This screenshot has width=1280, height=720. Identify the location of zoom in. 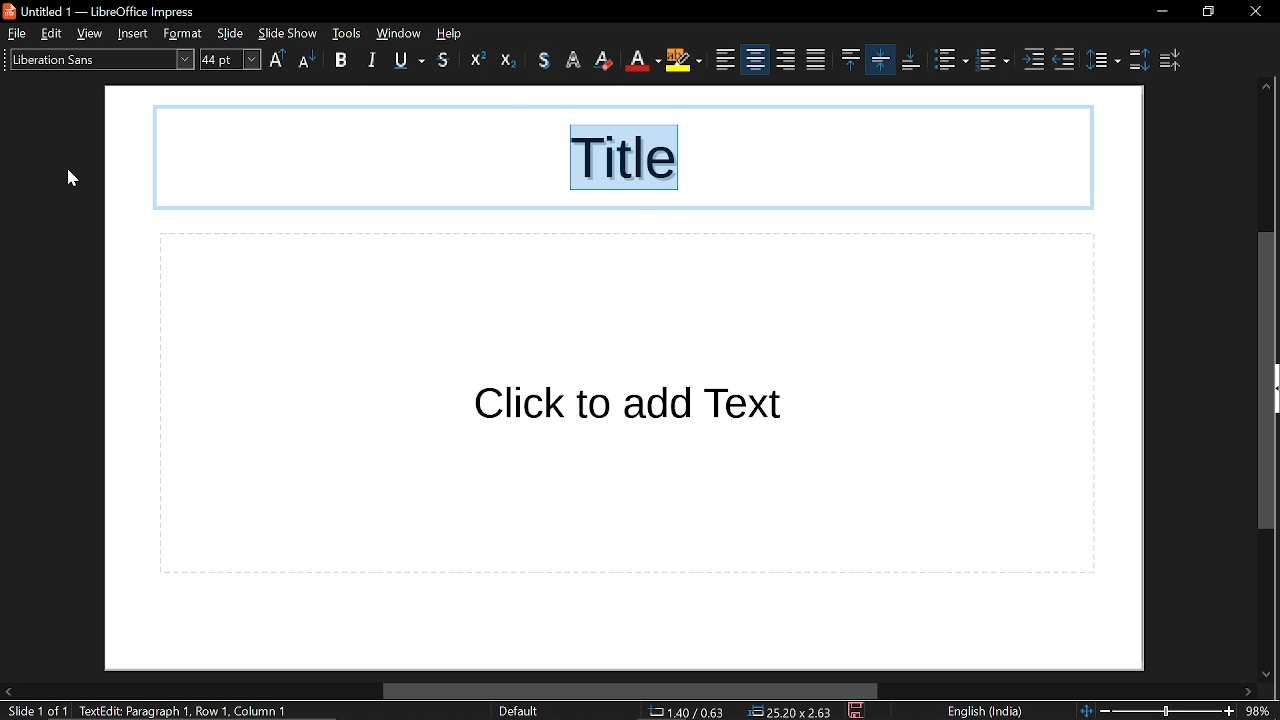
(1229, 712).